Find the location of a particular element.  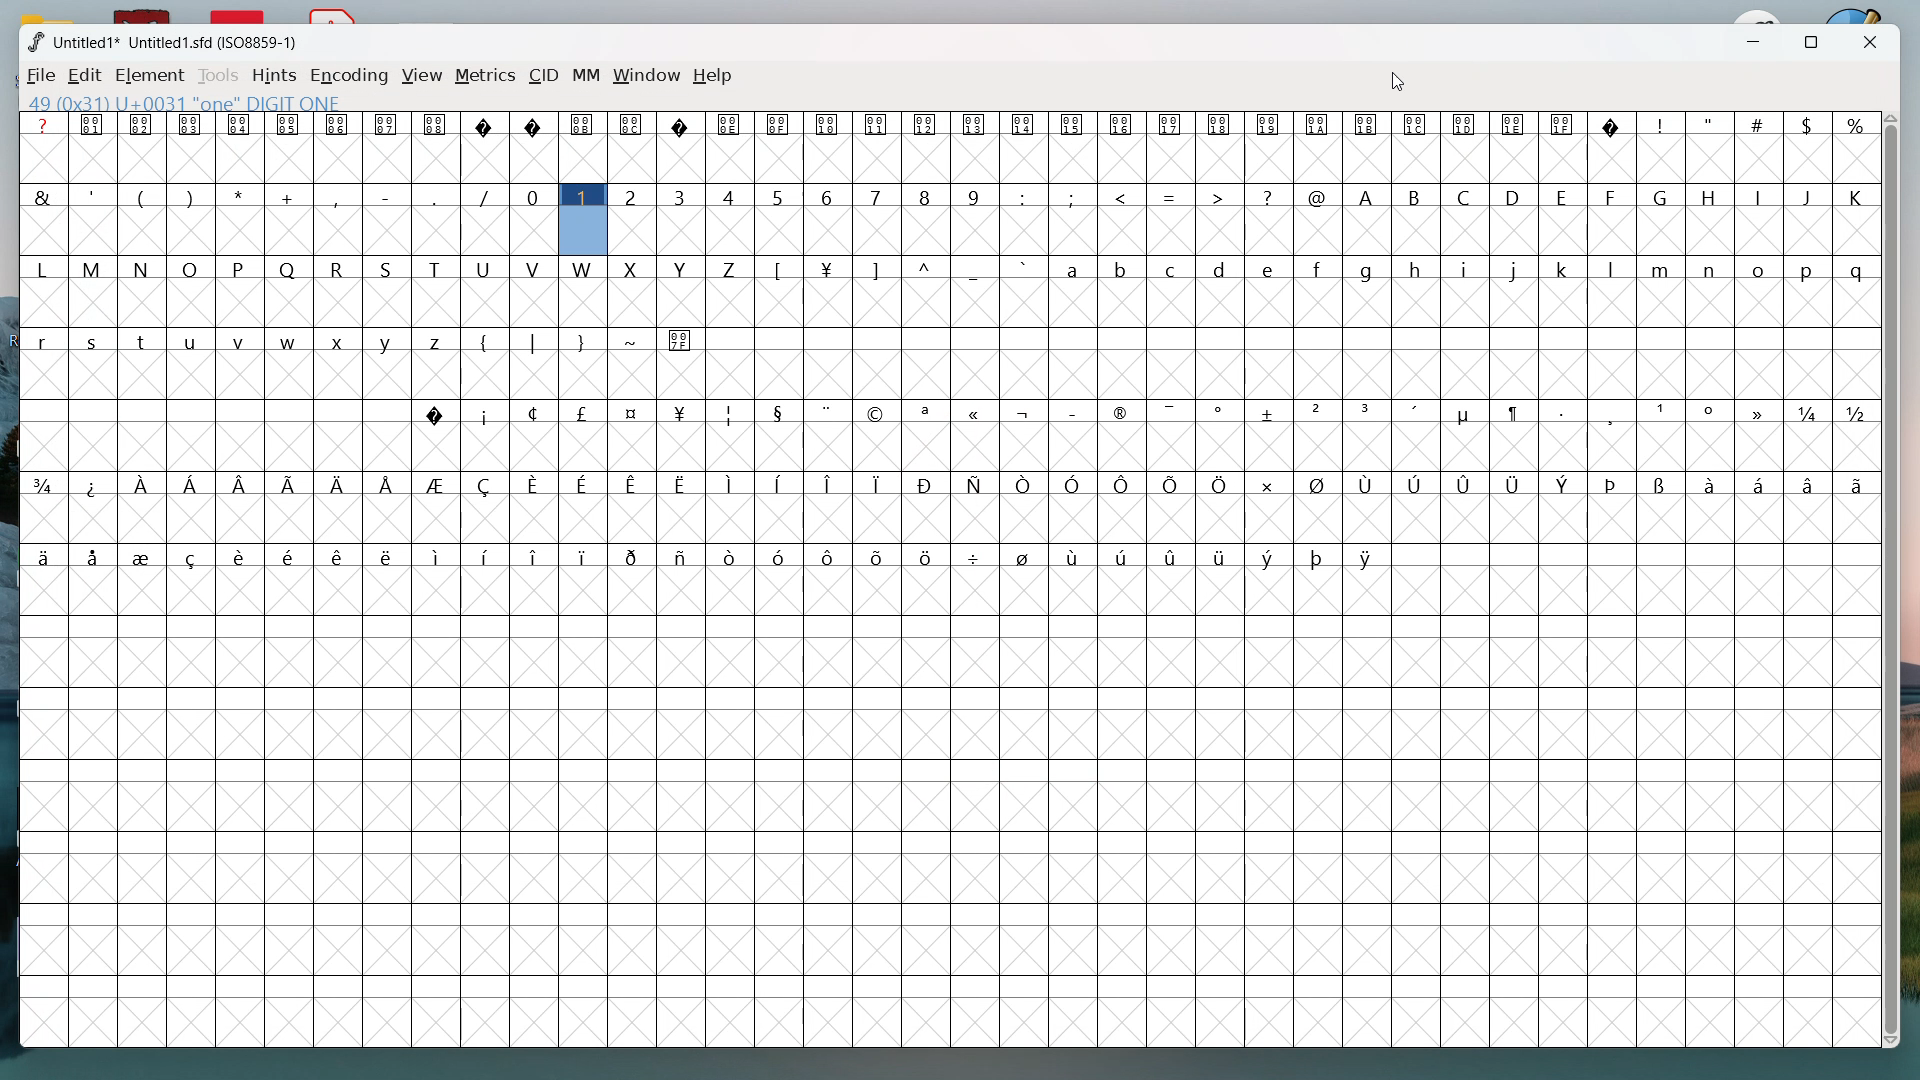

symbol is located at coordinates (1809, 484).